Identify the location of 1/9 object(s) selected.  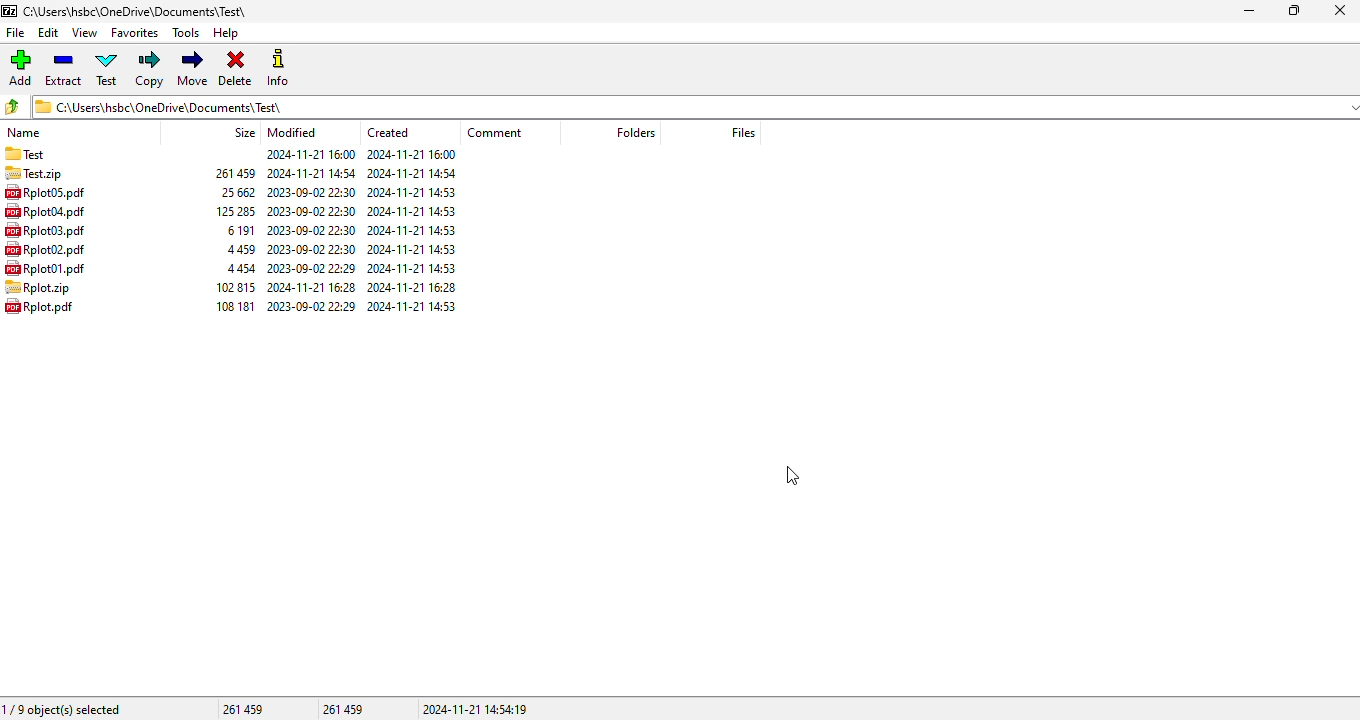
(62, 710).